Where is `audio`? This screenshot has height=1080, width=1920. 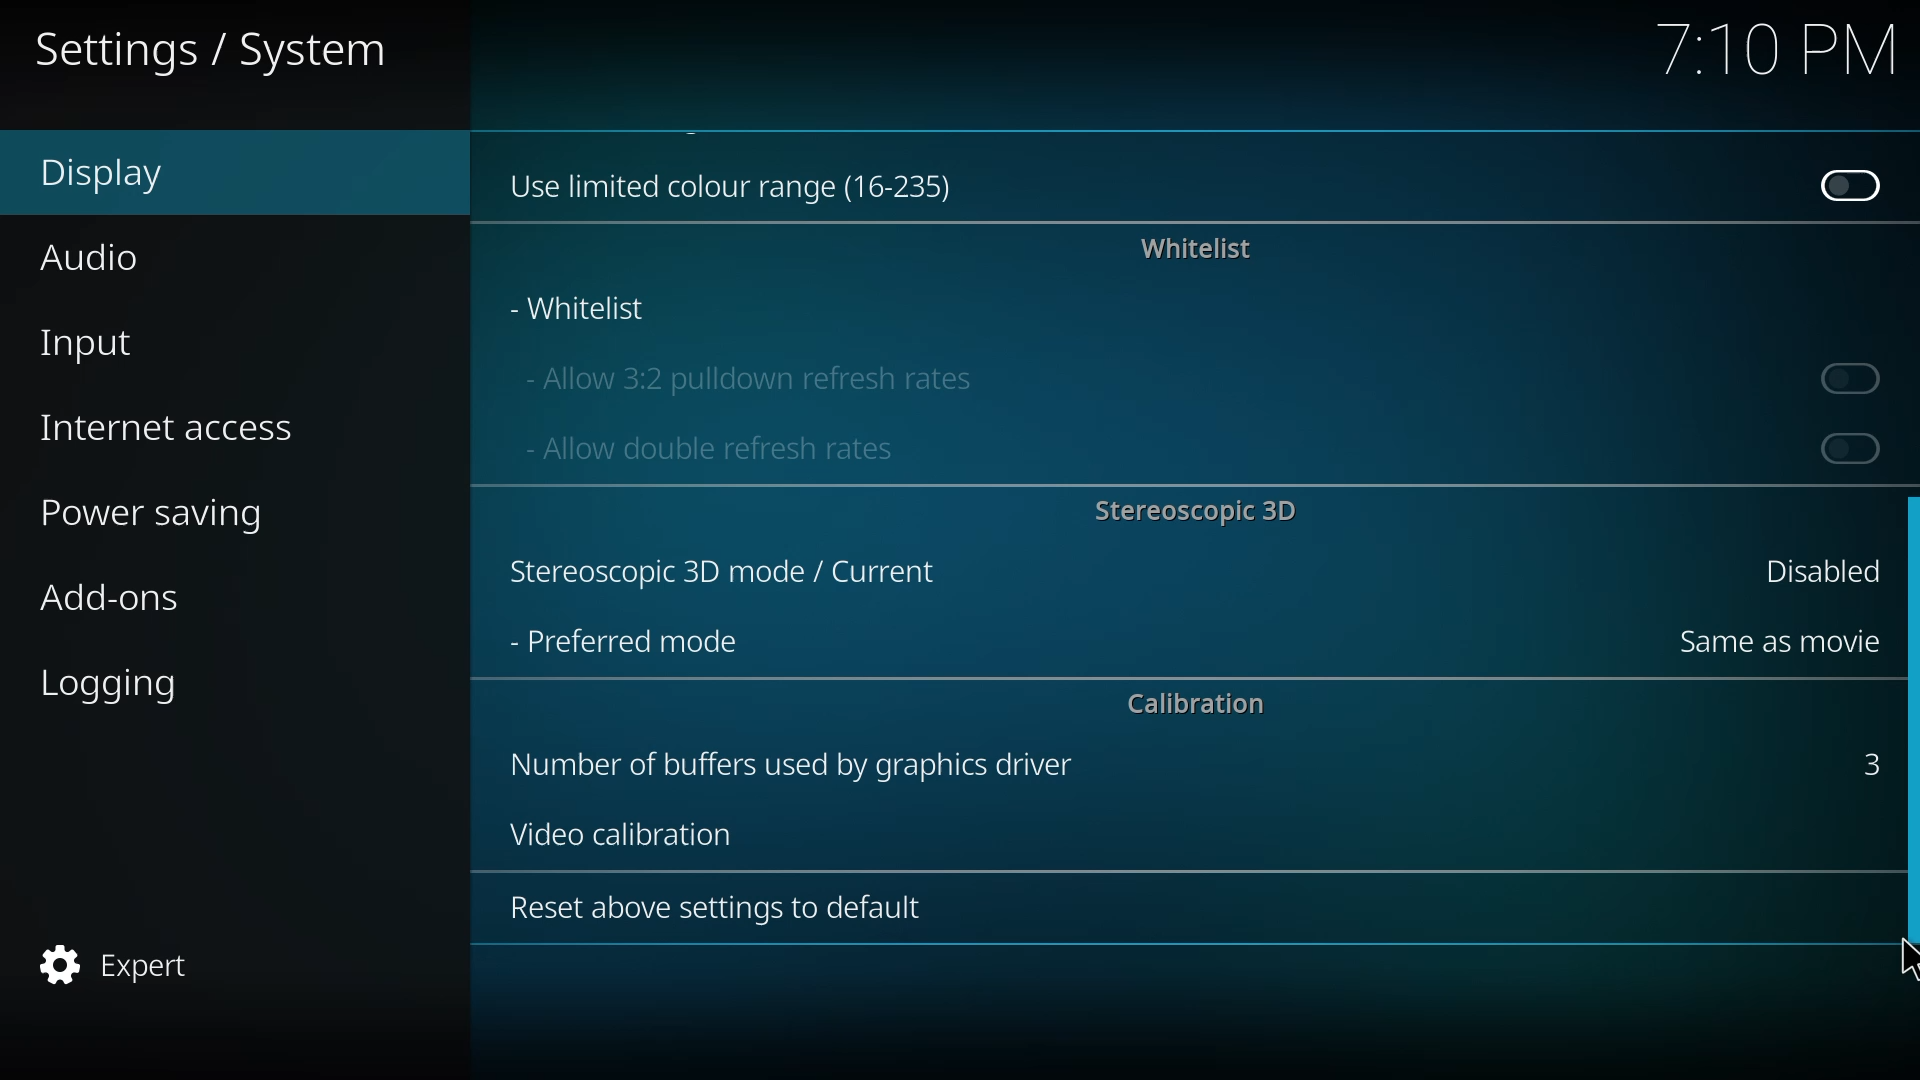 audio is located at coordinates (97, 255).